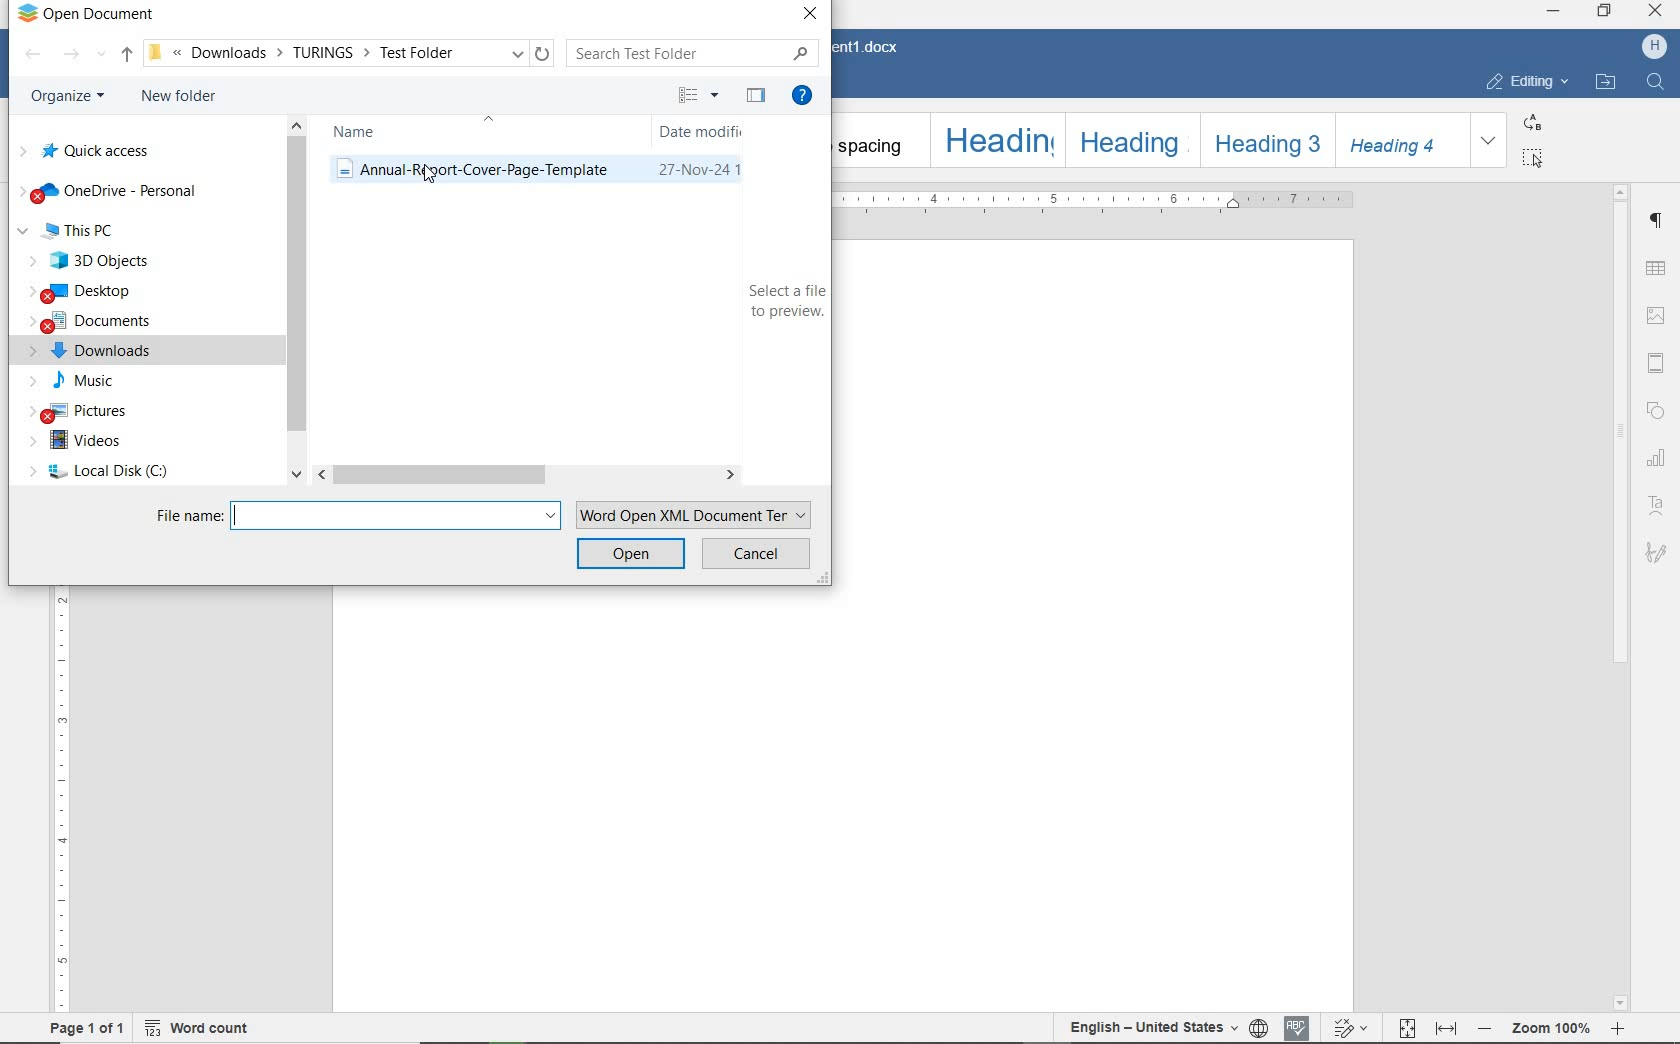 The height and width of the screenshot is (1044, 1680). What do you see at coordinates (800, 92) in the screenshot?
I see `GET HELP` at bounding box center [800, 92].